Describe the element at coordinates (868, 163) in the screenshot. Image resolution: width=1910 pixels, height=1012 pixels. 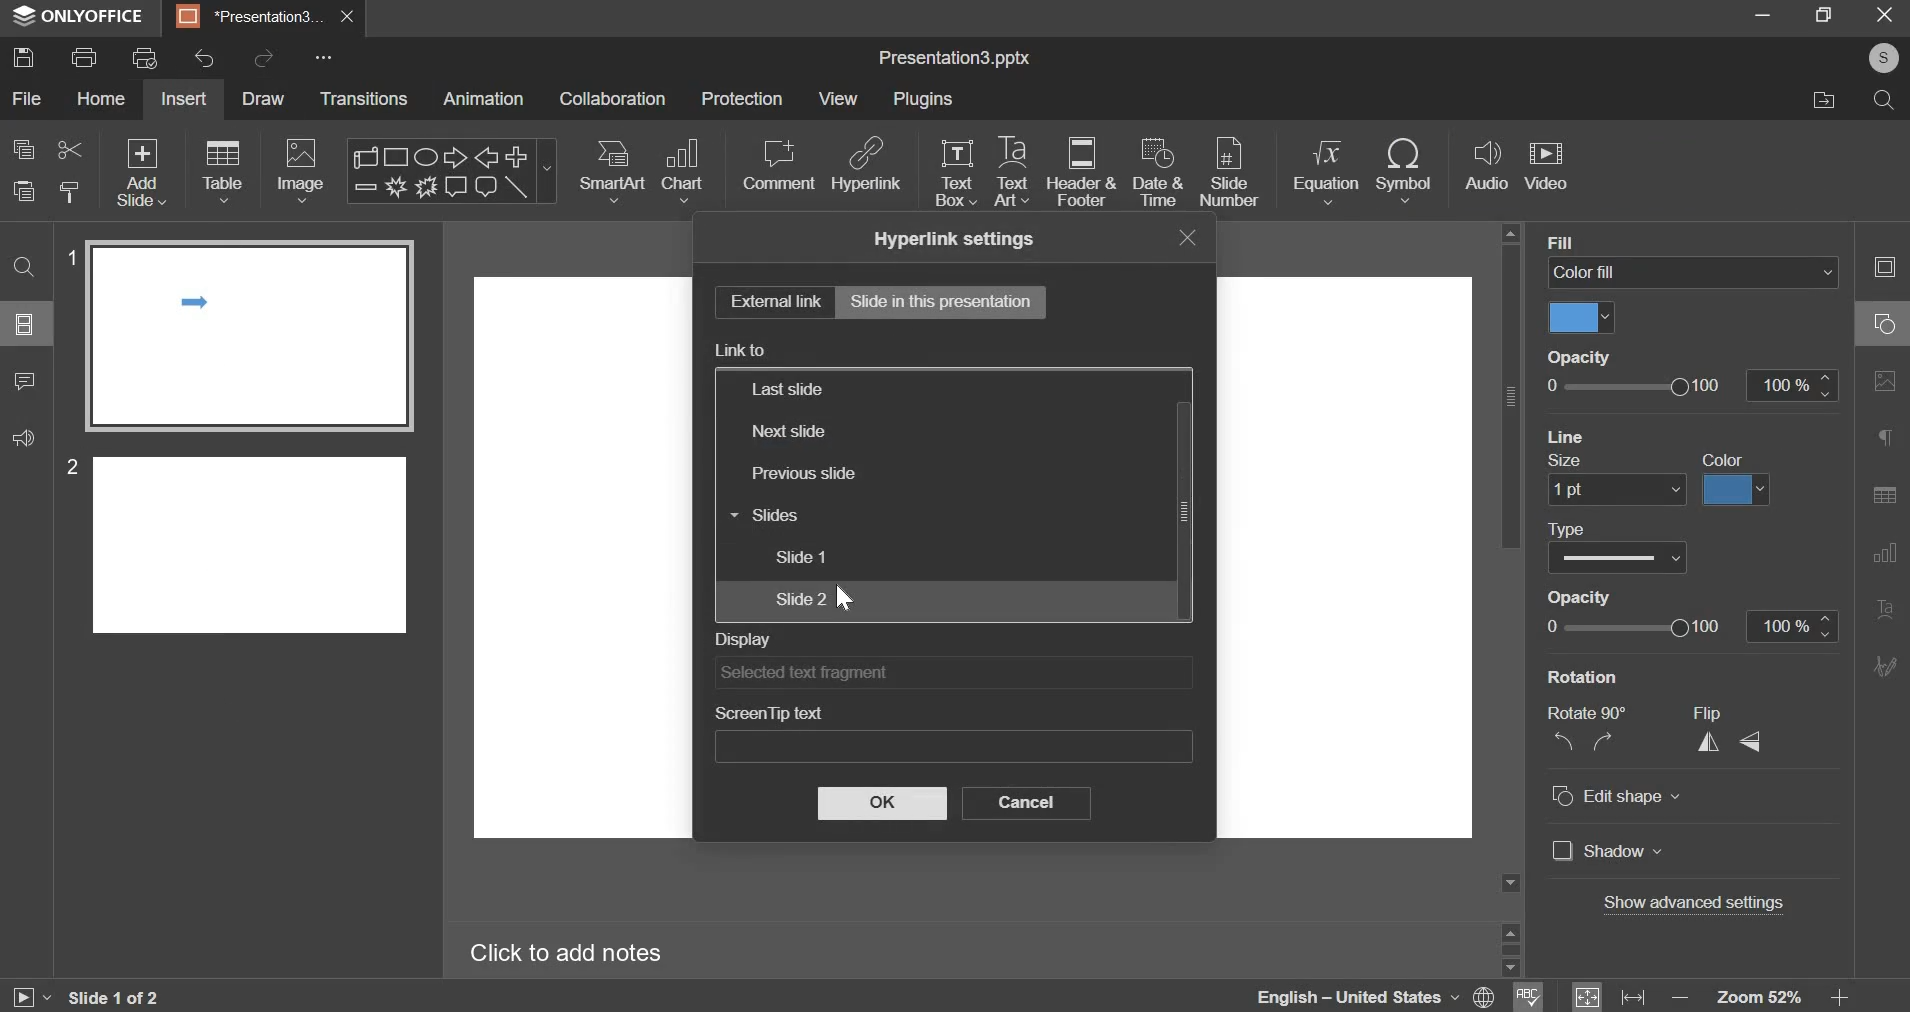
I see `hyperlink` at that location.